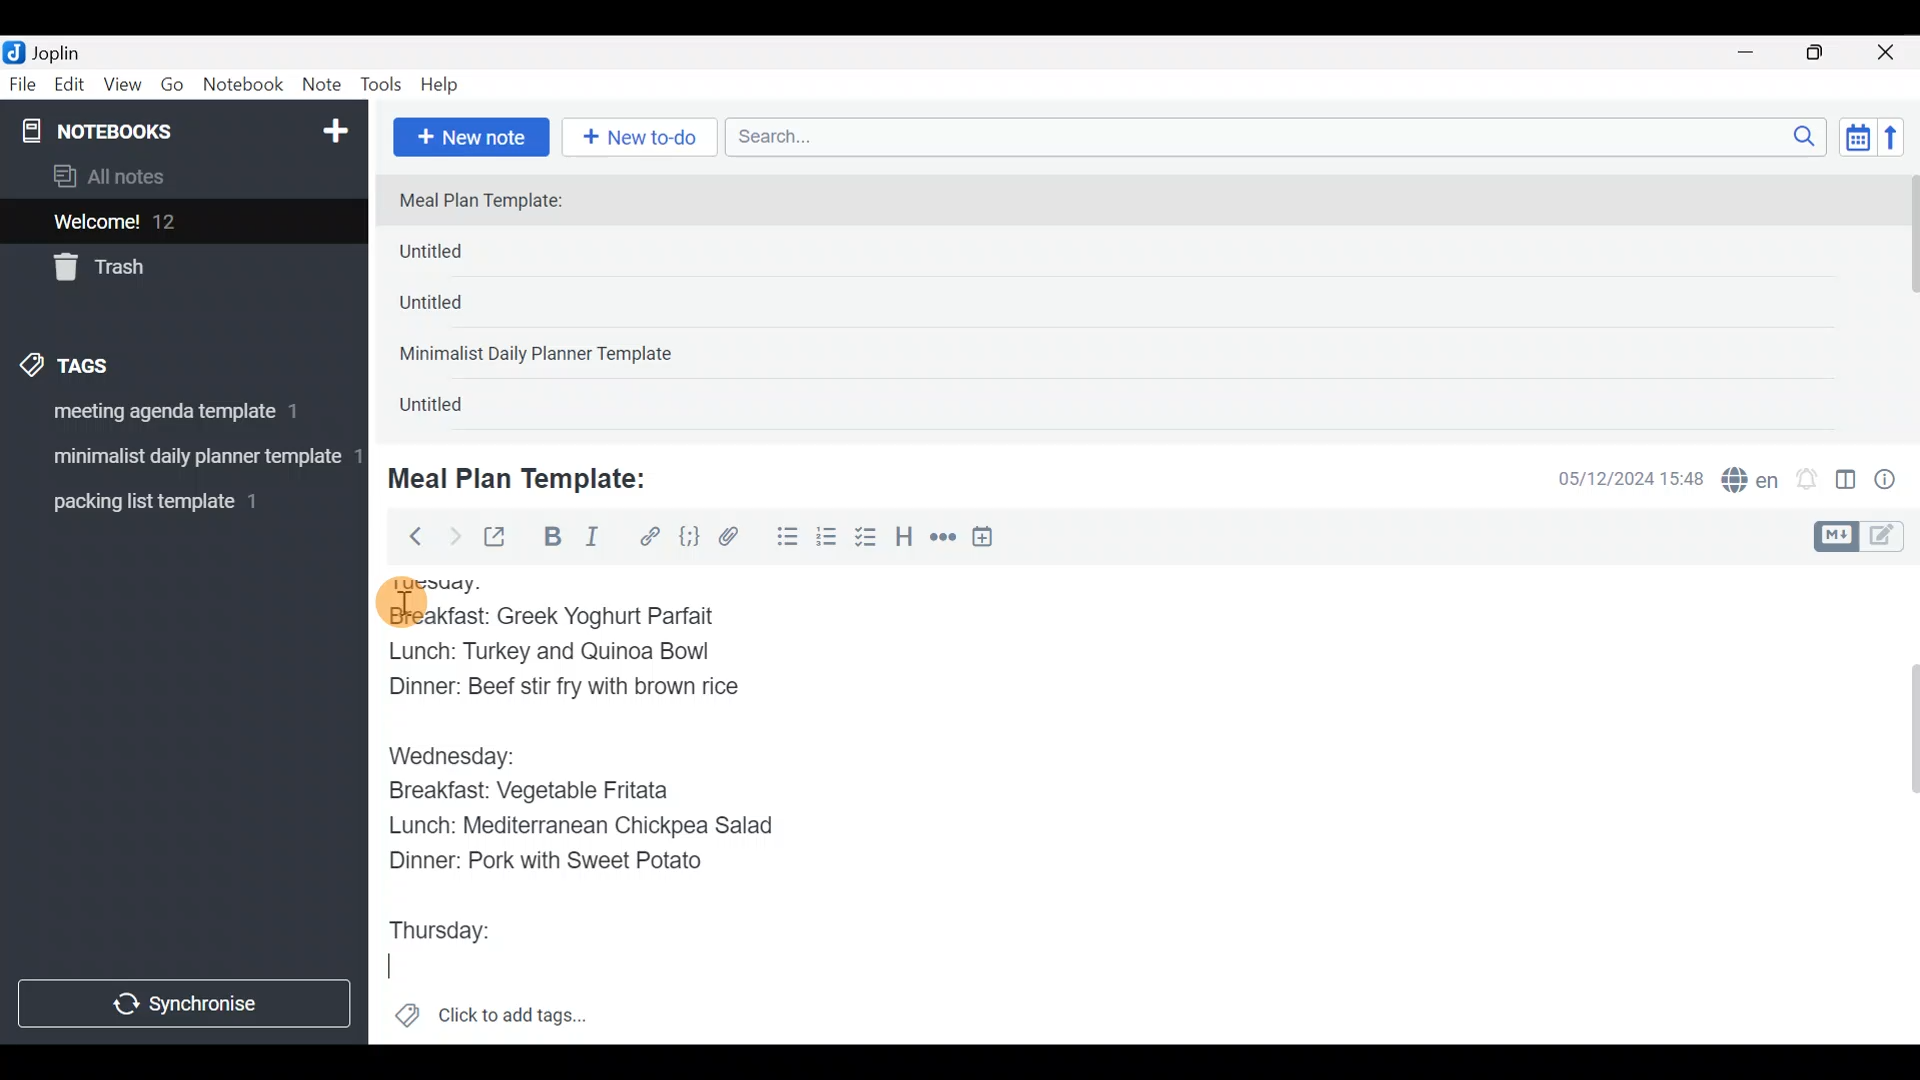 This screenshot has width=1920, height=1080. I want to click on Meal Plan Template:, so click(530, 476).